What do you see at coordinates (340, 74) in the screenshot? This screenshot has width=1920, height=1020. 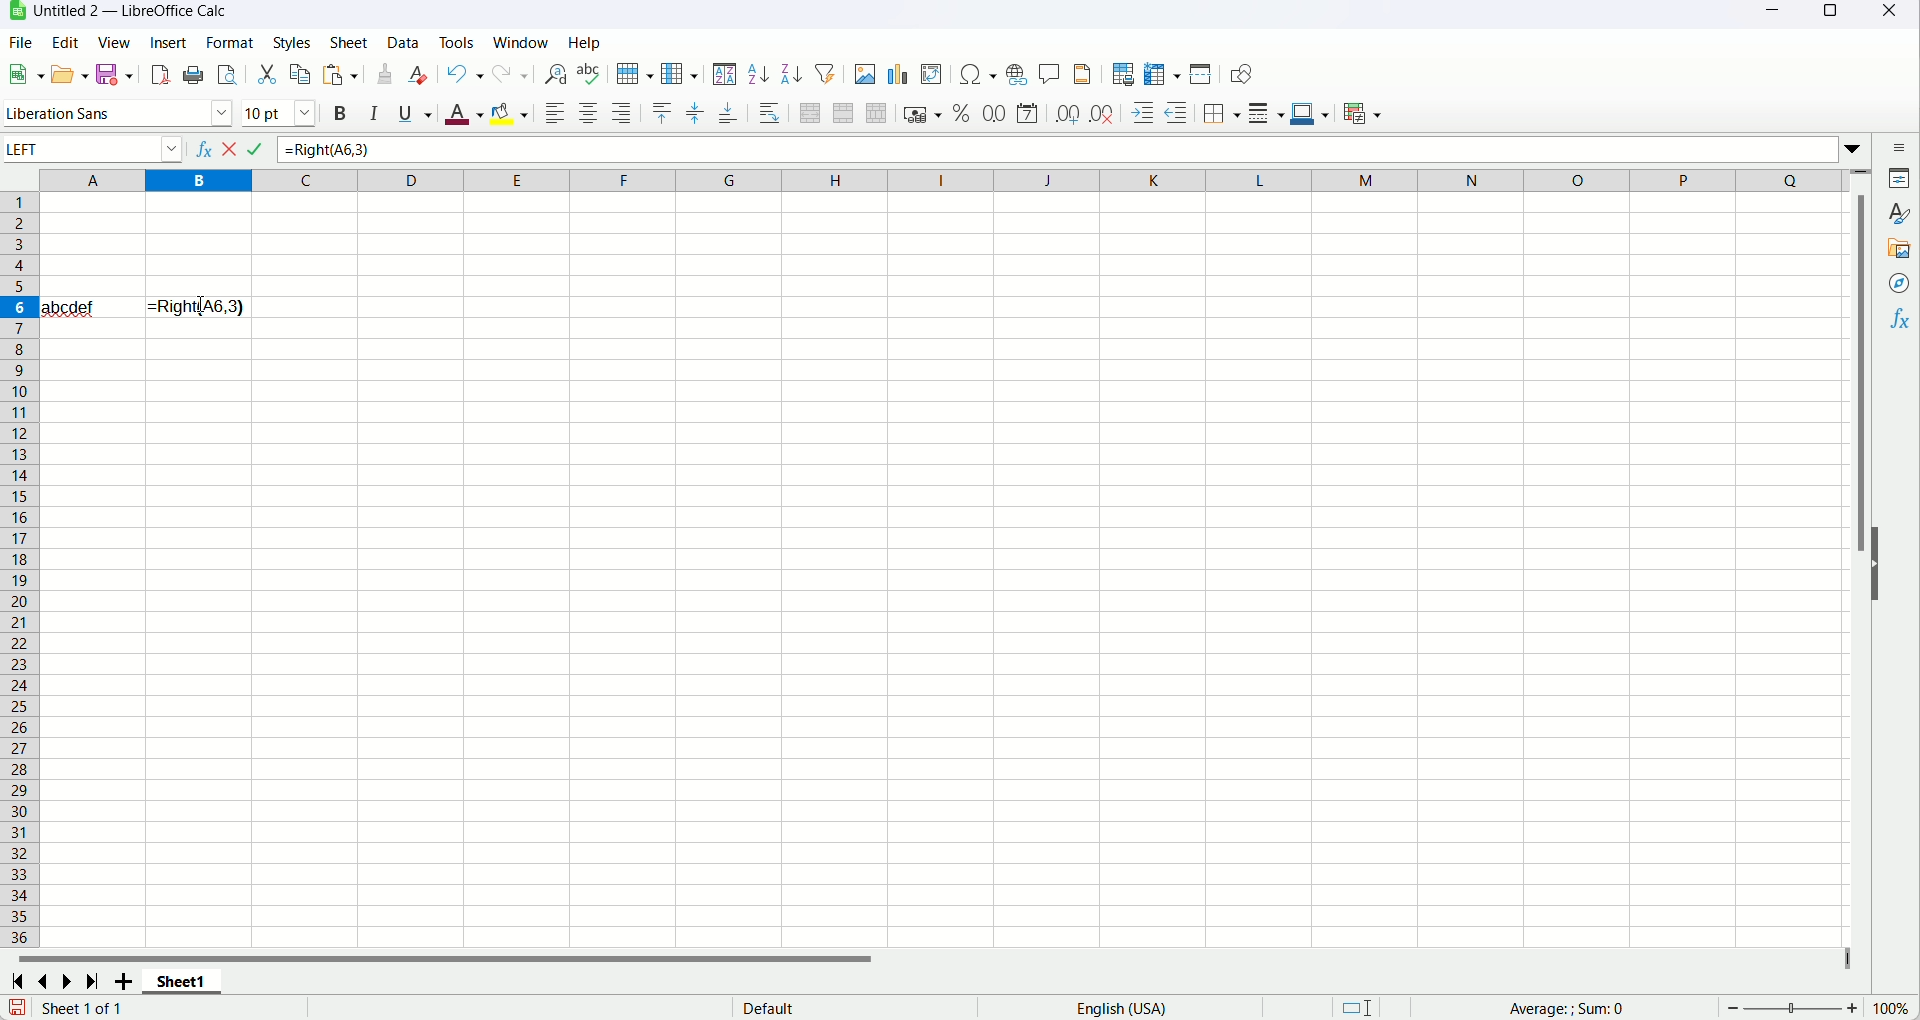 I see `paste` at bounding box center [340, 74].